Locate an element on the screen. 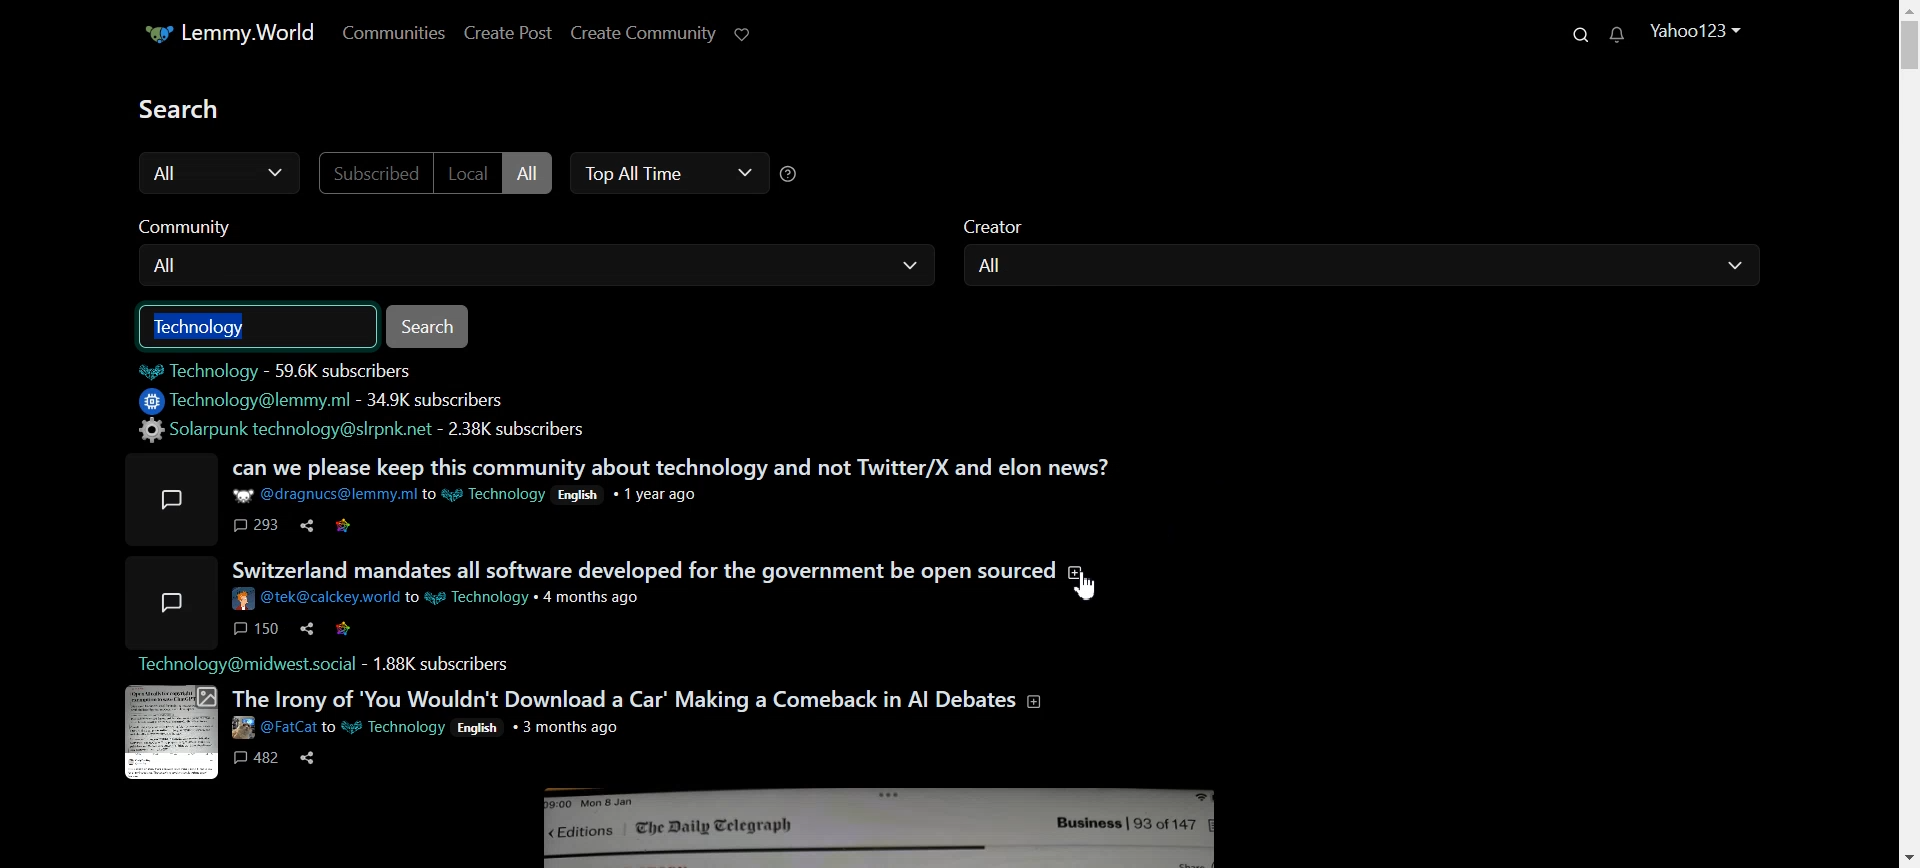 This screenshot has height=868, width=1920. Communities is located at coordinates (398, 32).